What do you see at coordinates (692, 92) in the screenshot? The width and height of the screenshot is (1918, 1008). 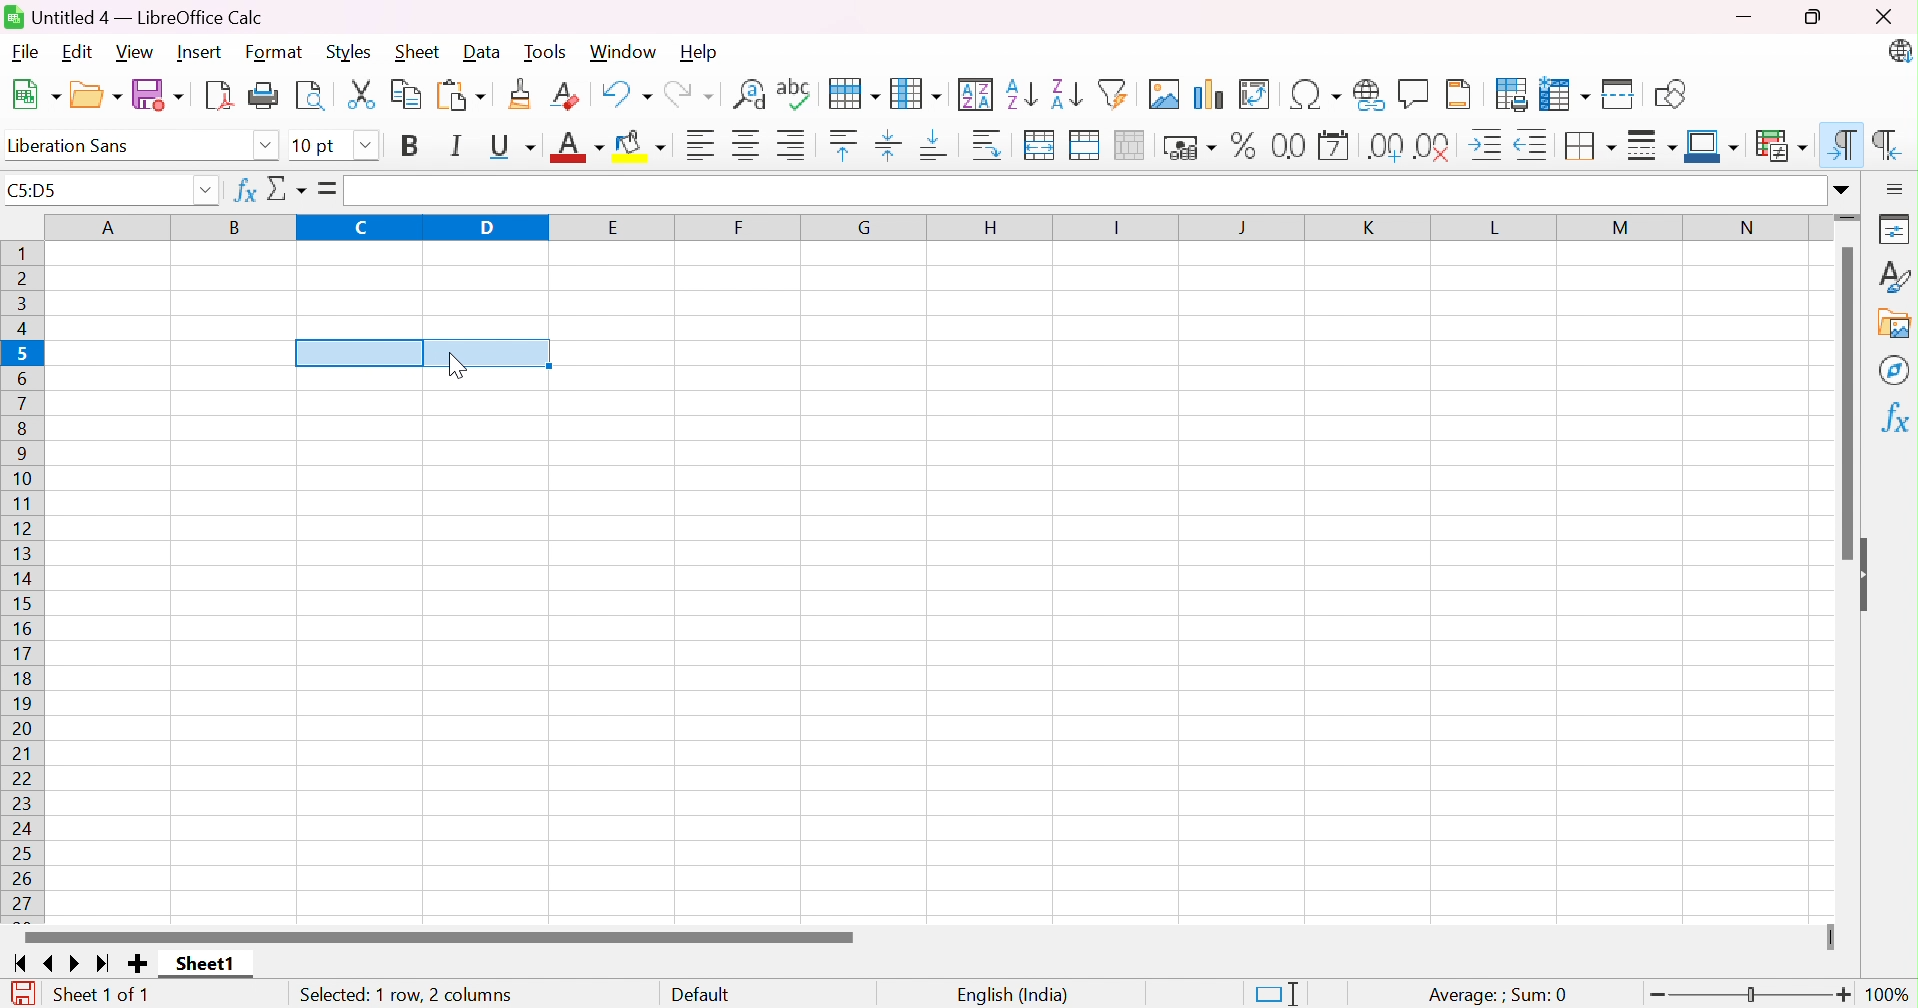 I see `Redo` at bounding box center [692, 92].